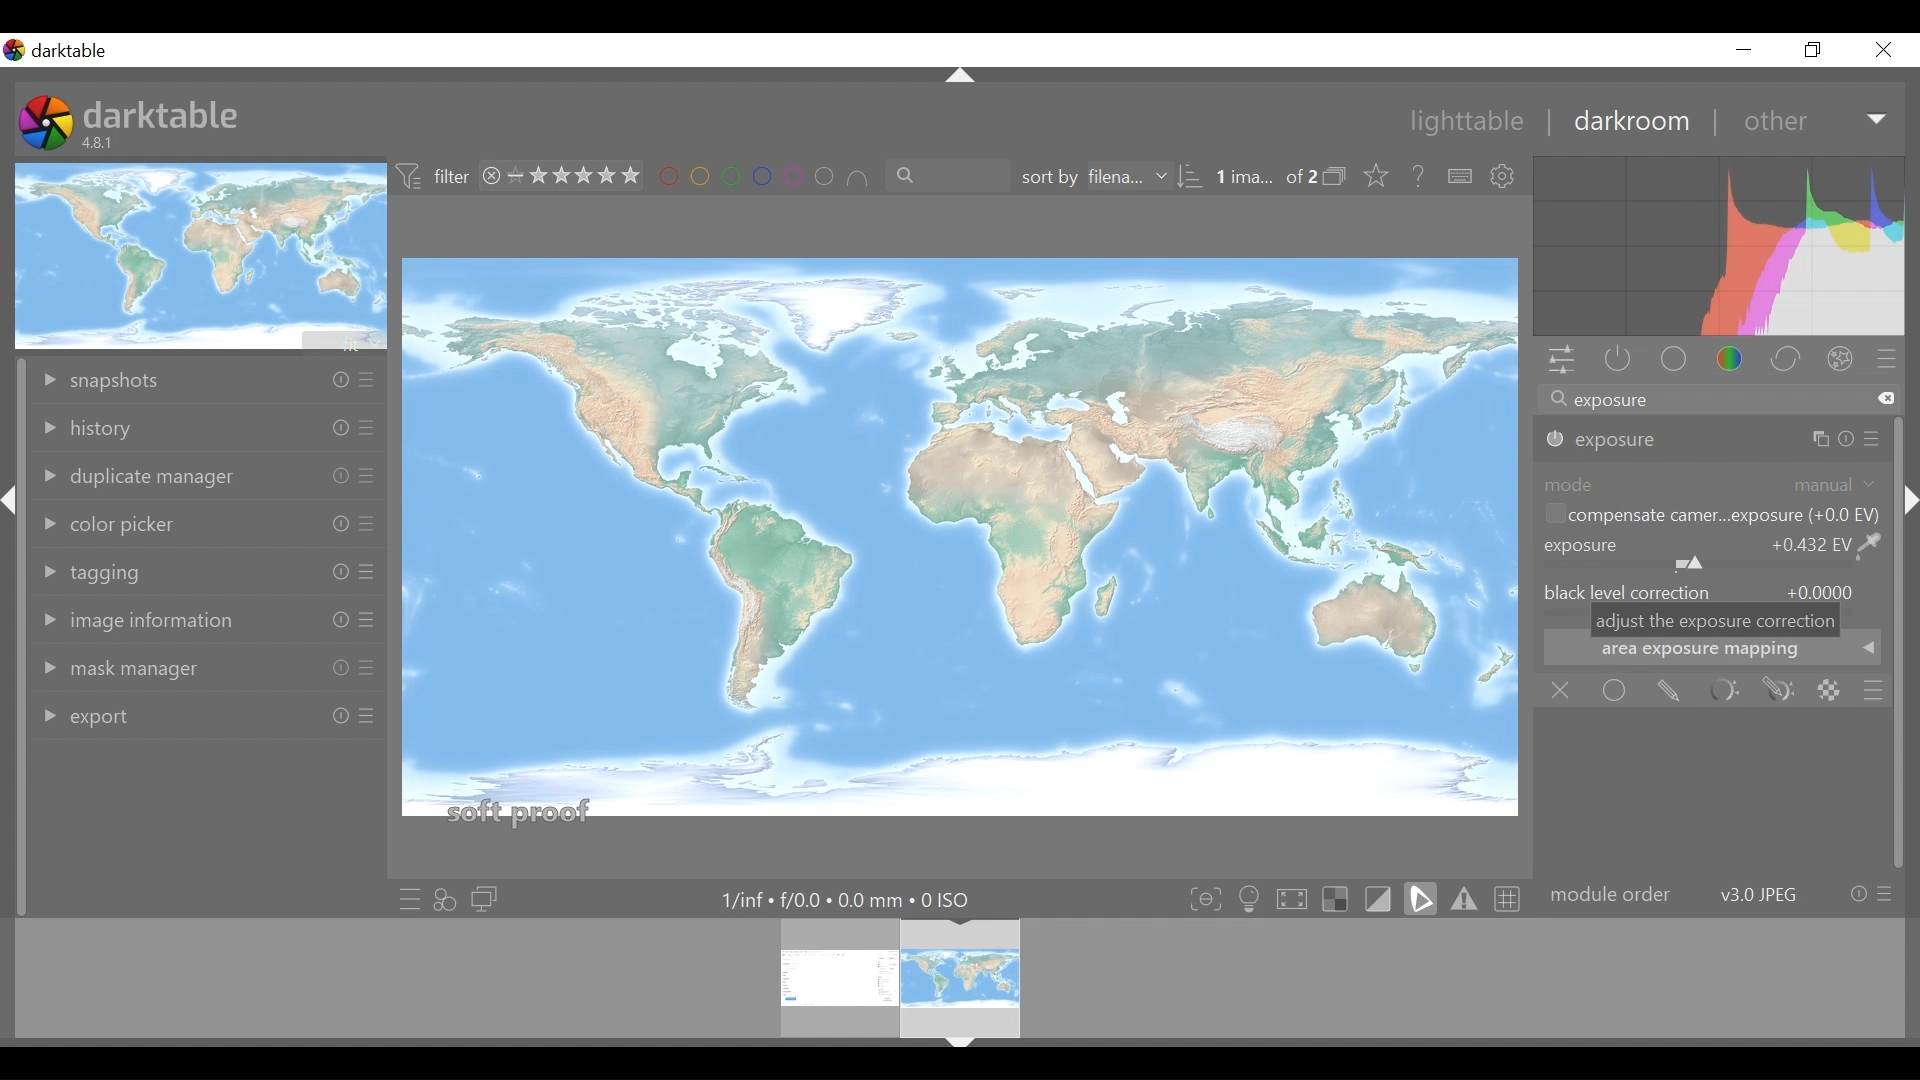 Image resolution: width=1920 pixels, height=1080 pixels. I want to click on toggle indication of raw overexposure, so click(1341, 898).